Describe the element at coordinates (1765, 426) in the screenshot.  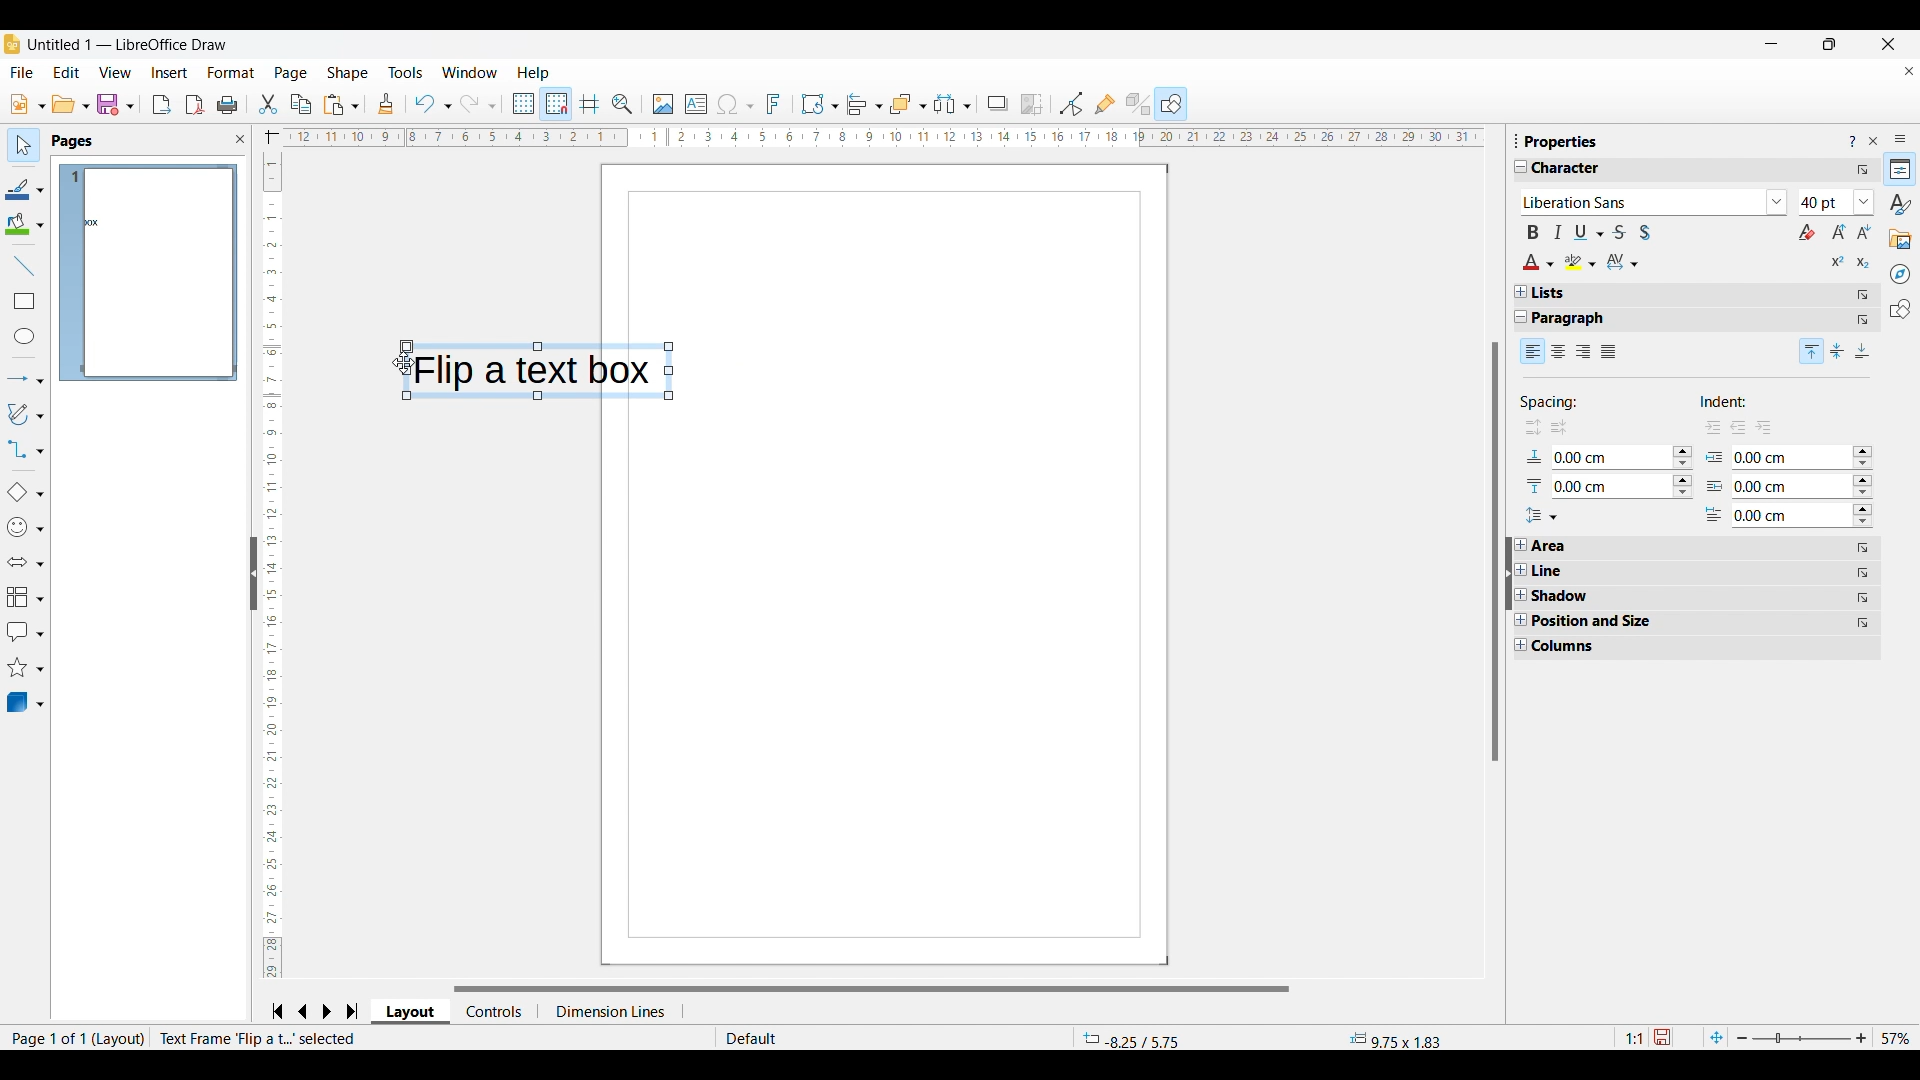
I see `sub indent` at that location.